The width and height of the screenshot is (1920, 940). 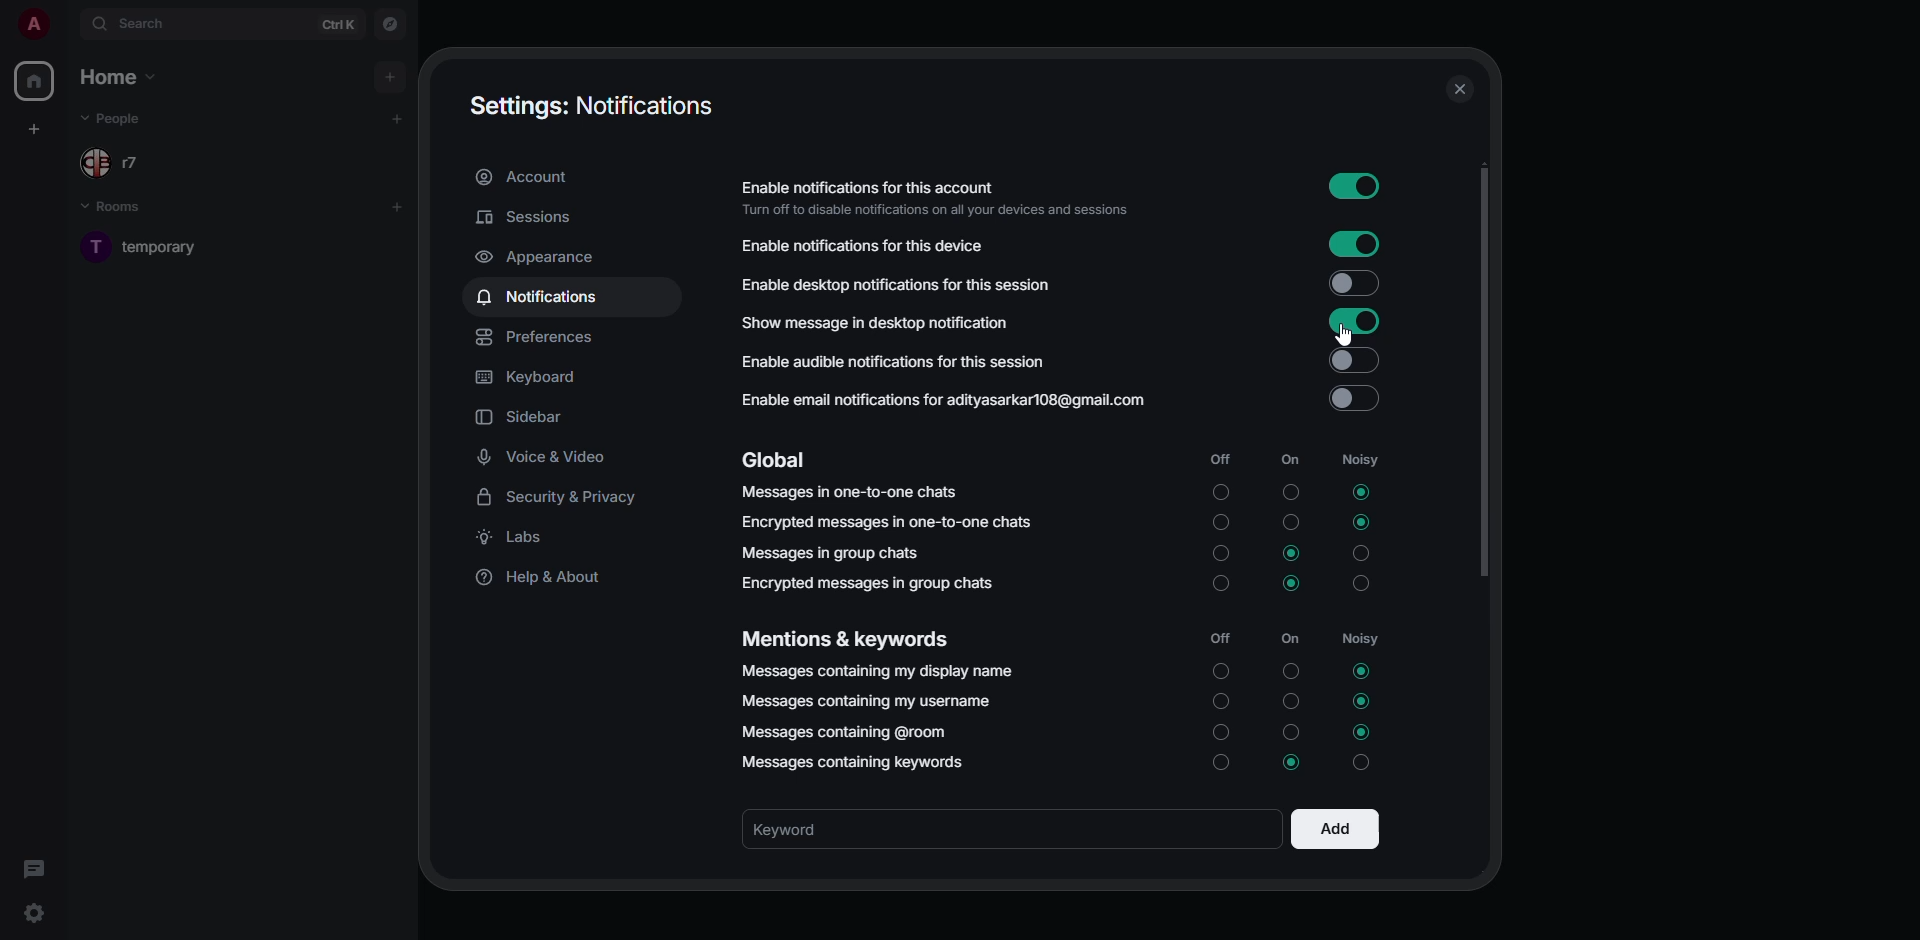 I want to click on account, so click(x=532, y=176).